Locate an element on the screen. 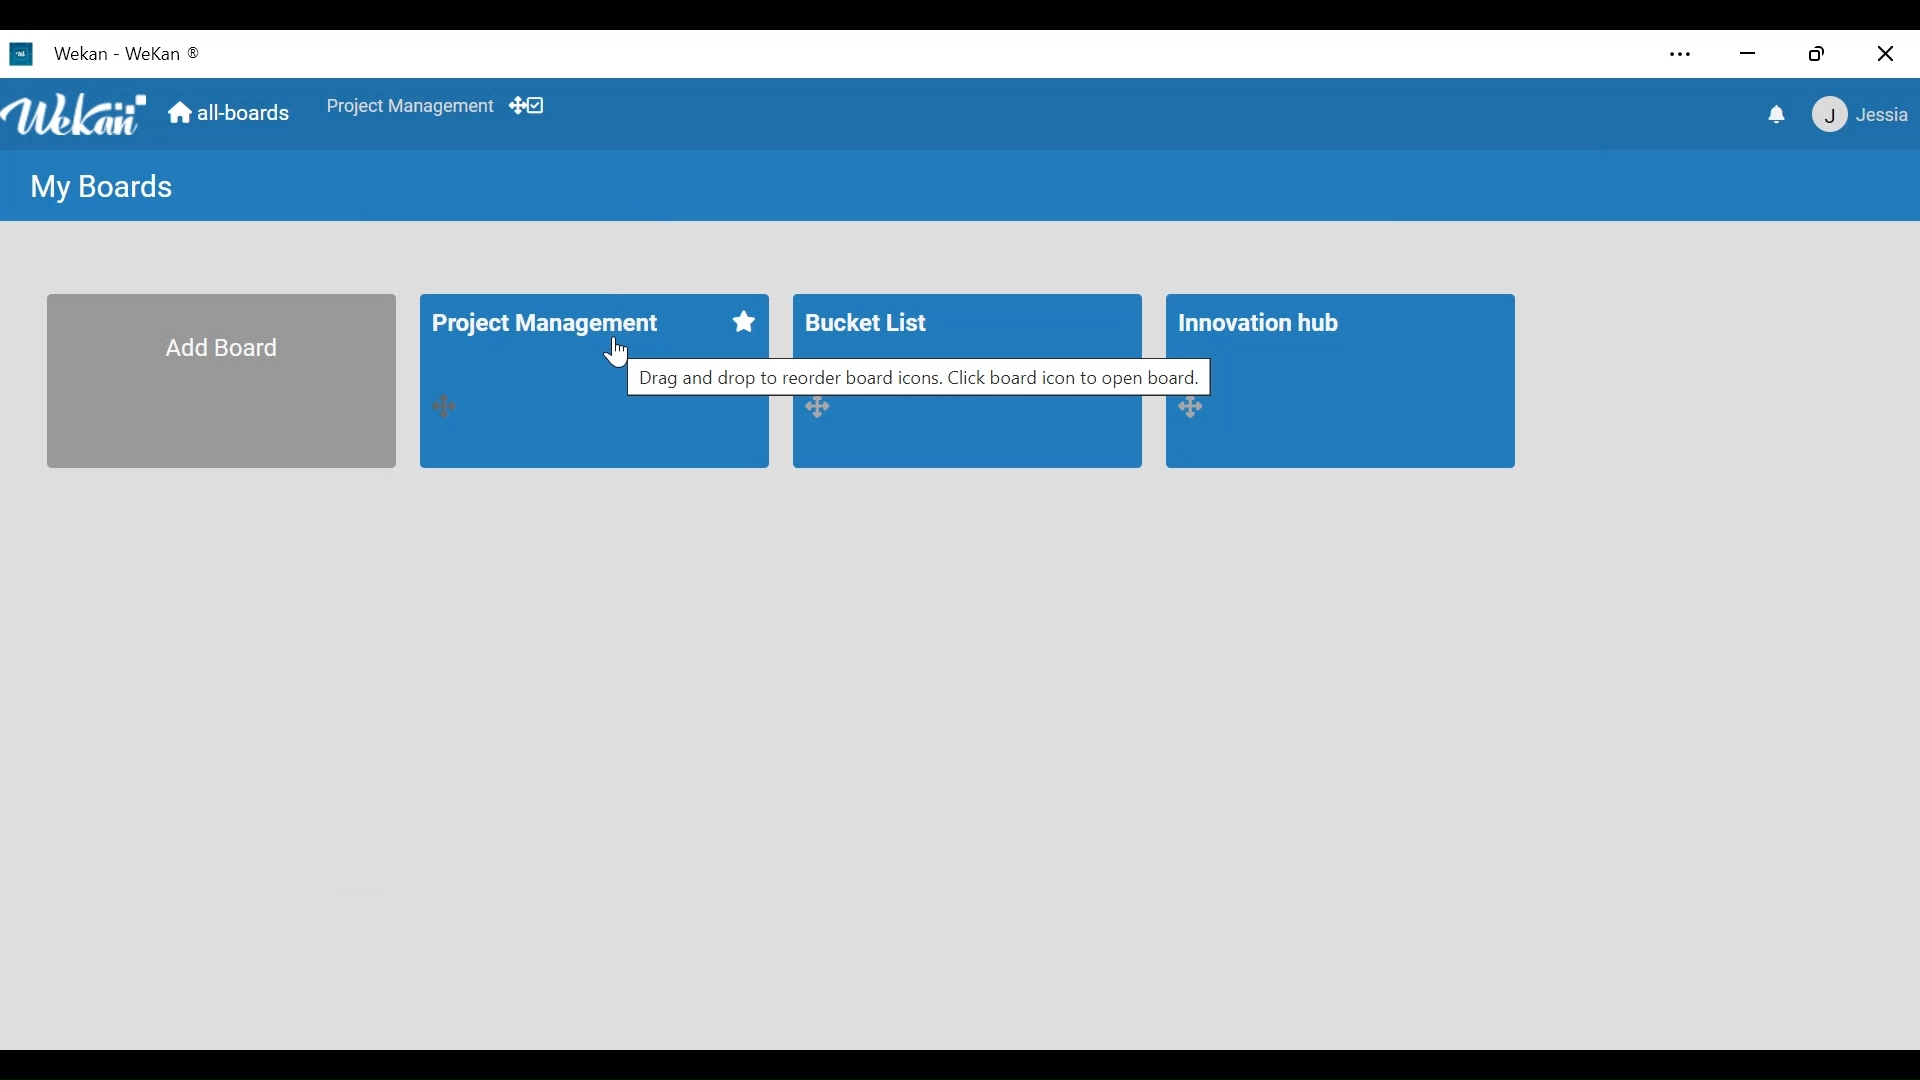 This screenshot has width=1920, height=1080. Favorite is located at coordinates (742, 322).